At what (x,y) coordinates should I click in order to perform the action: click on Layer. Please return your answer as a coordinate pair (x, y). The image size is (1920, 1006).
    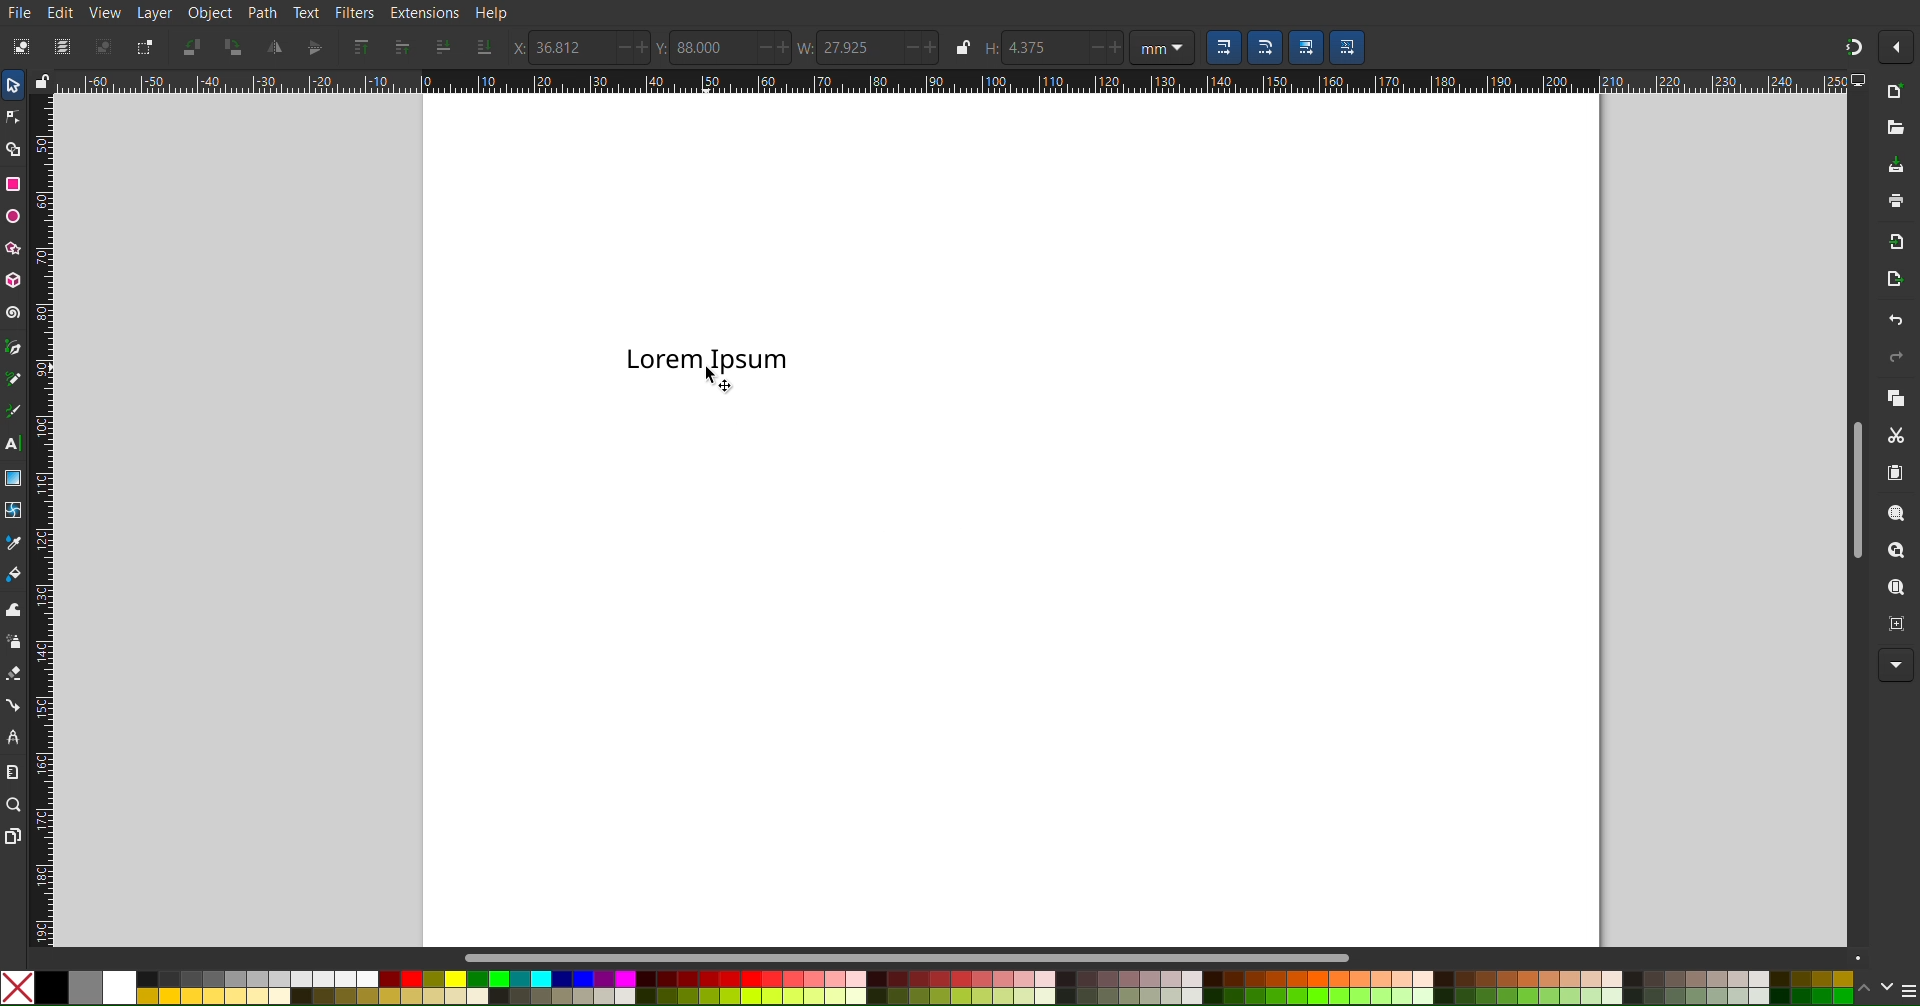
    Looking at the image, I should click on (155, 13).